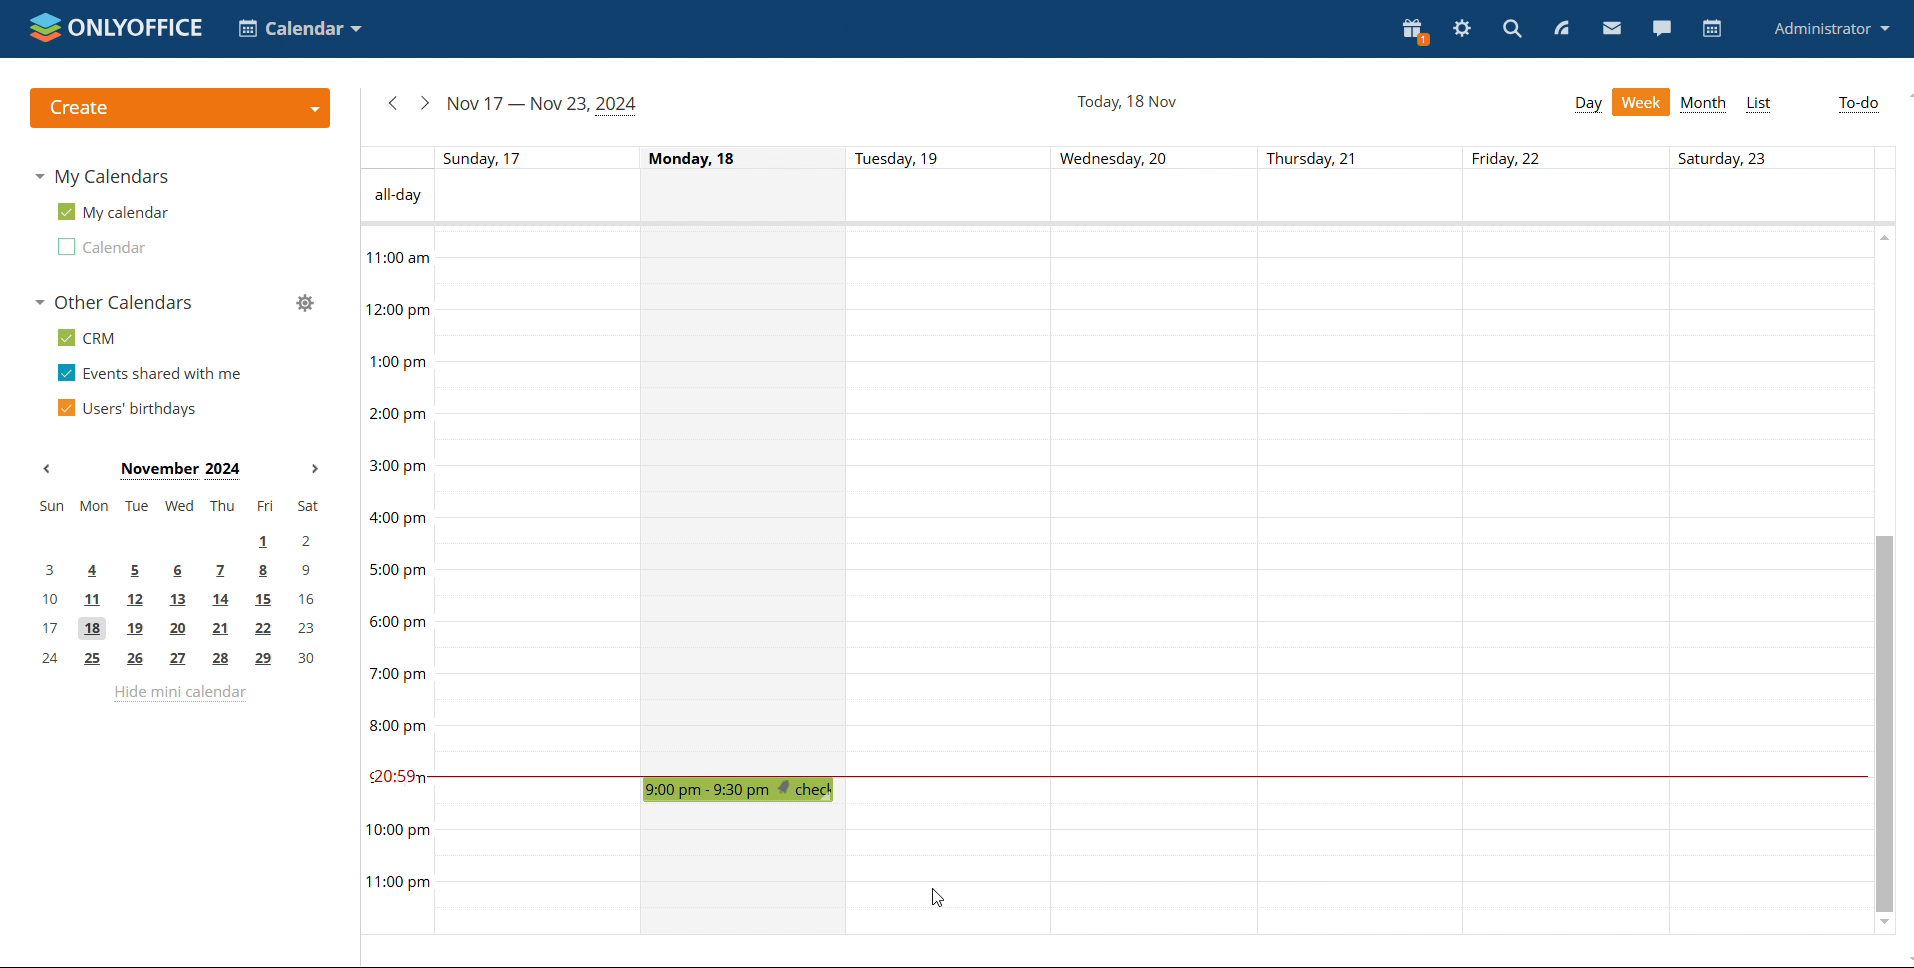 This screenshot has width=1914, height=968. Describe the element at coordinates (1885, 236) in the screenshot. I see `scroll up` at that location.